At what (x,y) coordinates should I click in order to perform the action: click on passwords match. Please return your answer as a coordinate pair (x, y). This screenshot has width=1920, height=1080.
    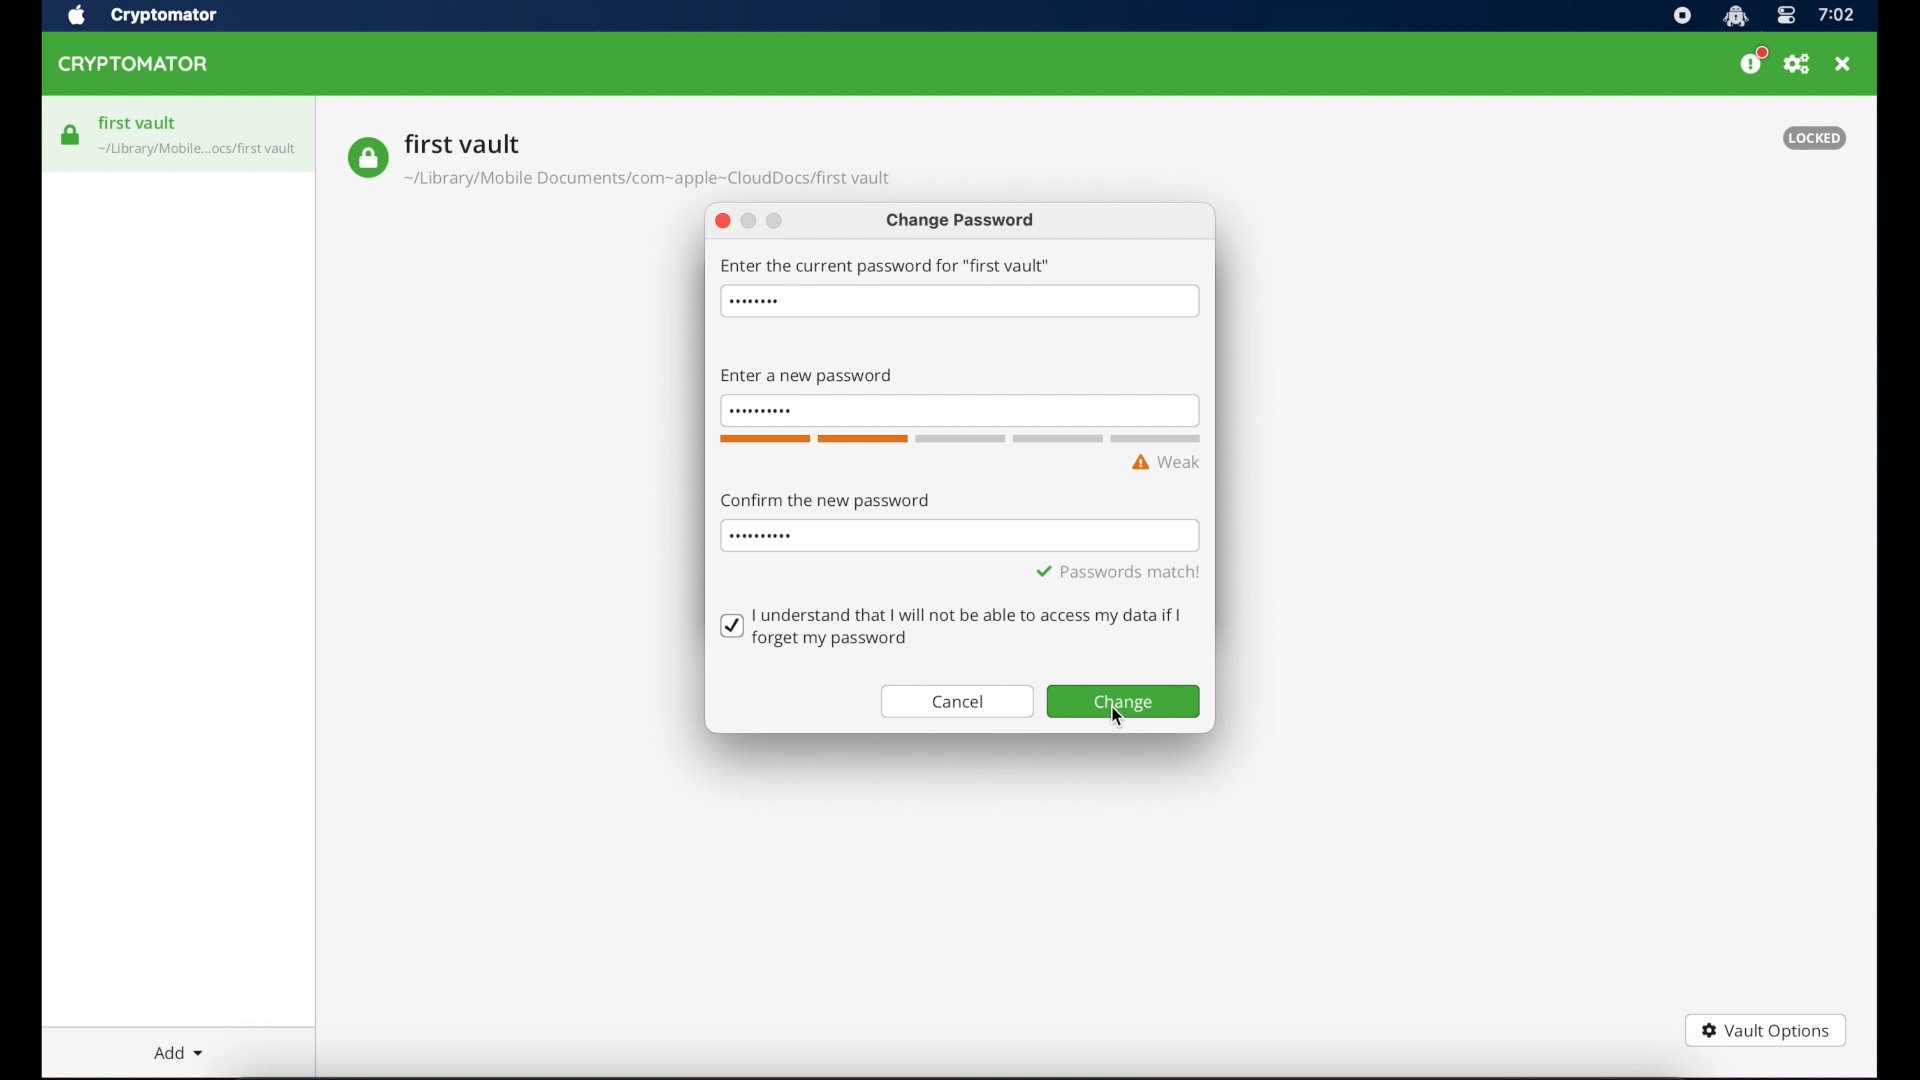
    Looking at the image, I should click on (1117, 572).